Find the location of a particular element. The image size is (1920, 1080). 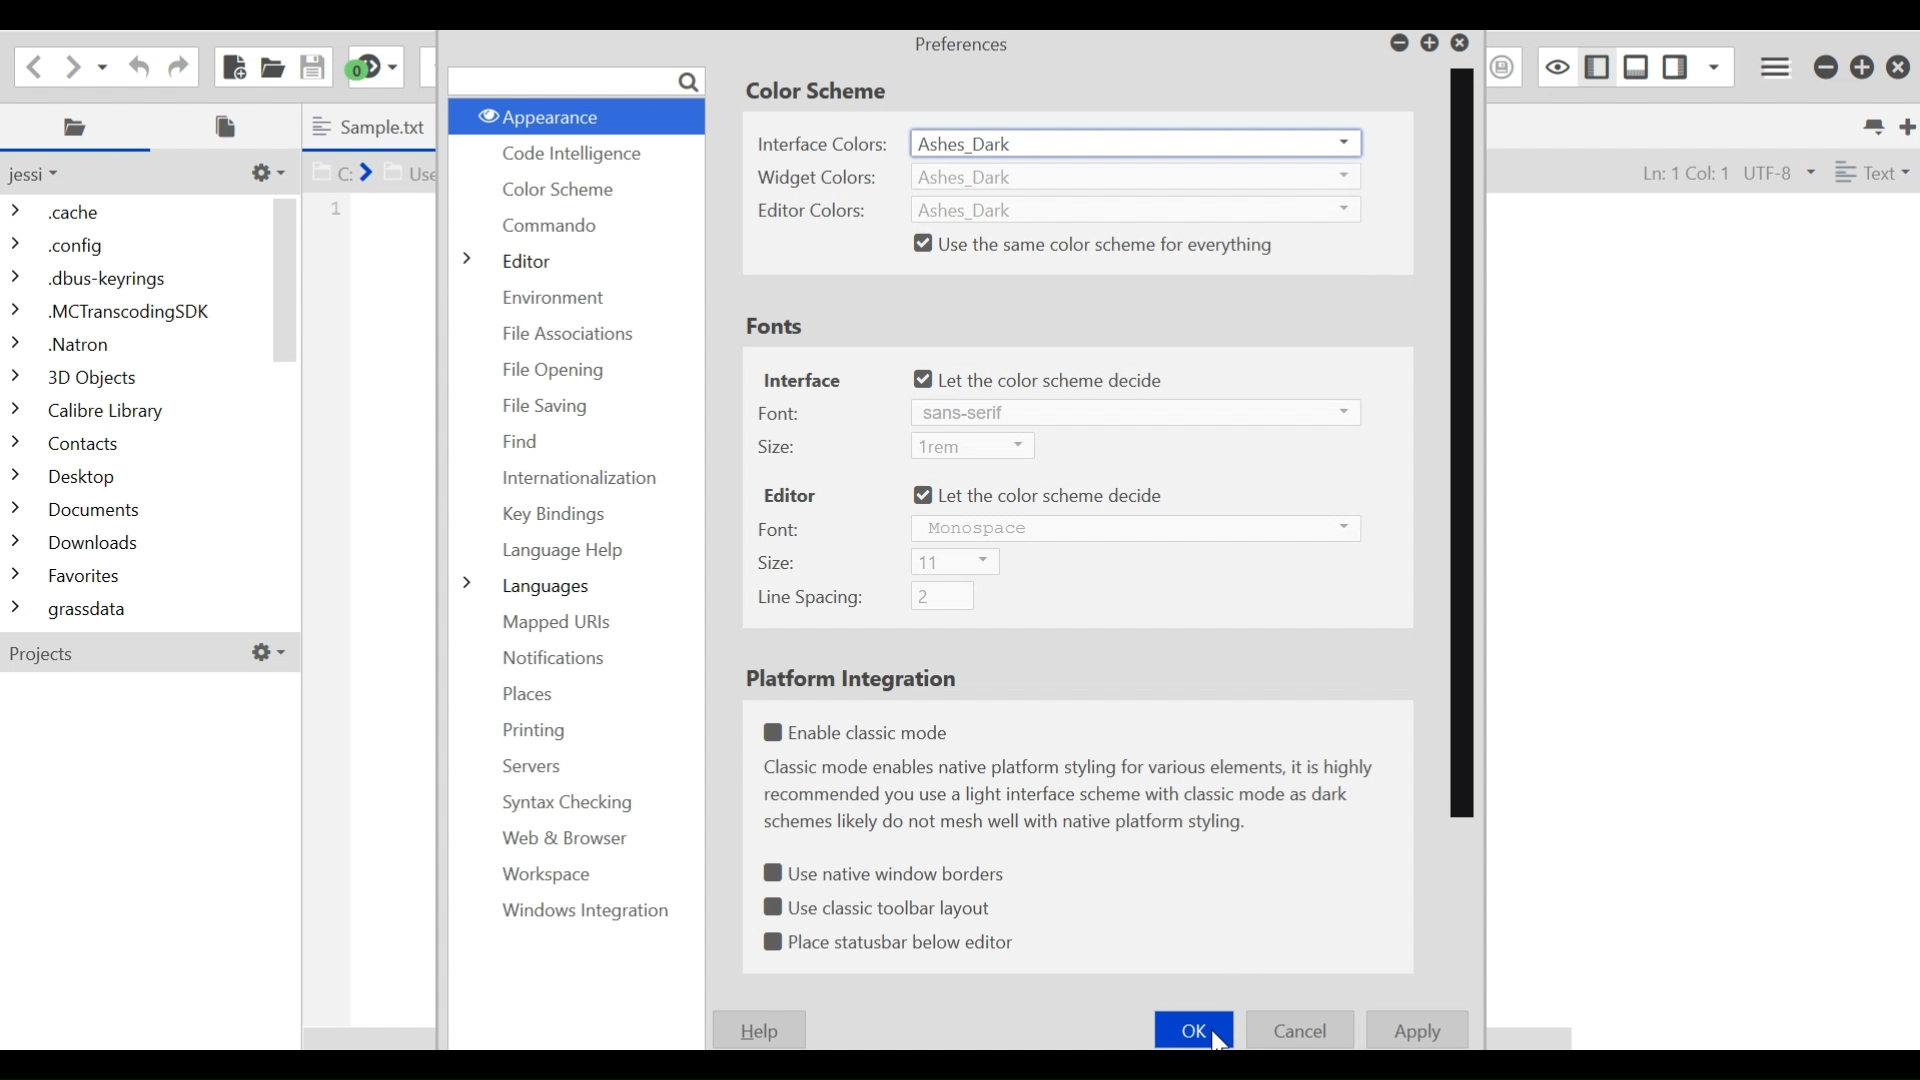

Places is located at coordinates (529, 694).